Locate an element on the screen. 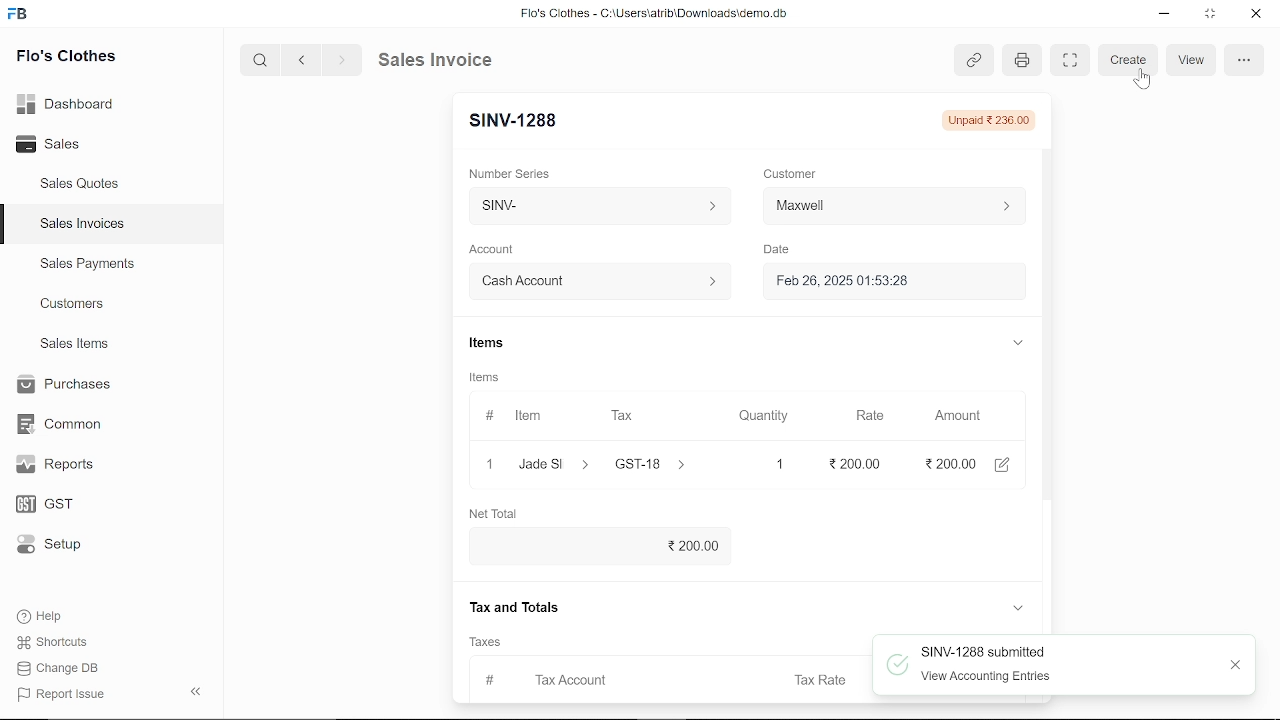 Image resolution: width=1280 pixels, height=720 pixels. 200.00 is located at coordinates (605, 544).